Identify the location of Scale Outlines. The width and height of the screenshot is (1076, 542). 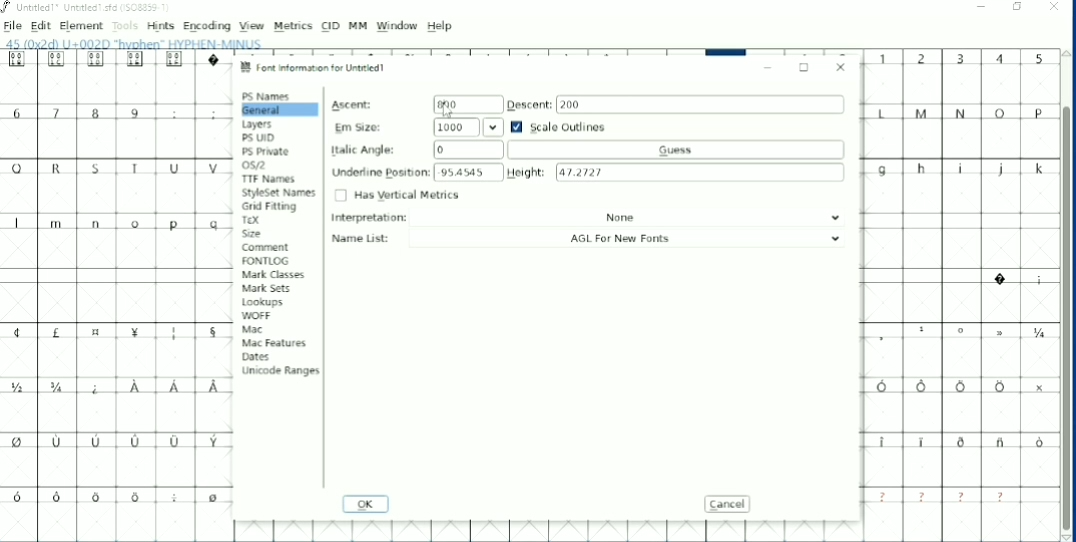
(559, 126).